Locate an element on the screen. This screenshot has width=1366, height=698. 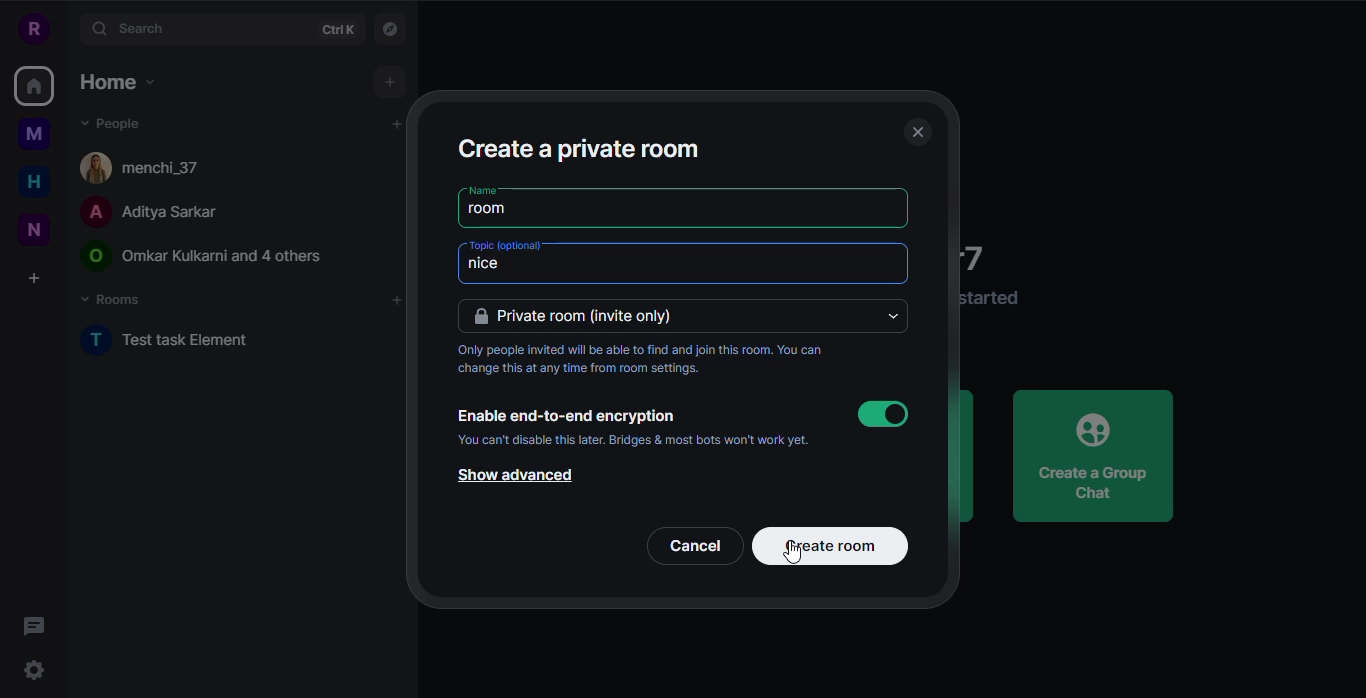
info is located at coordinates (993, 298).